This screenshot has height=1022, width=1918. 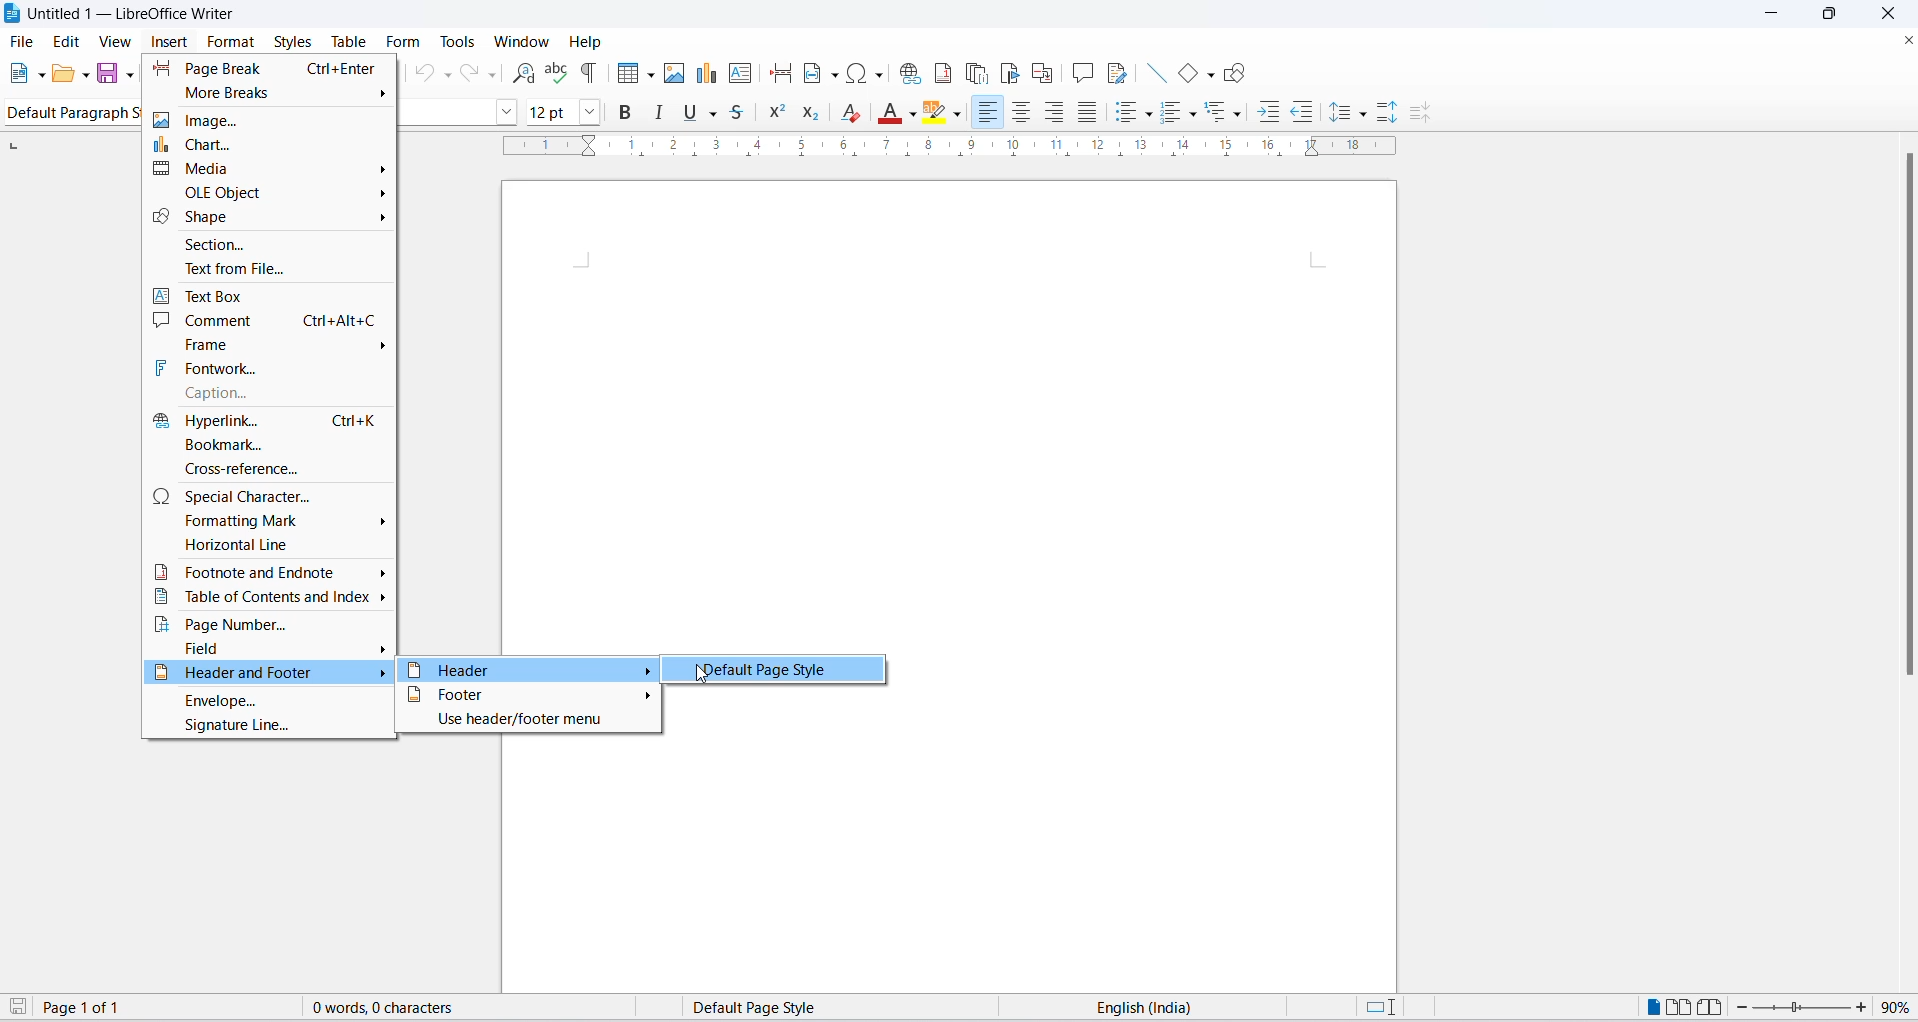 What do you see at coordinates (109, 74) in the screenshot?
I see `save` at bounding box center [109, 74].